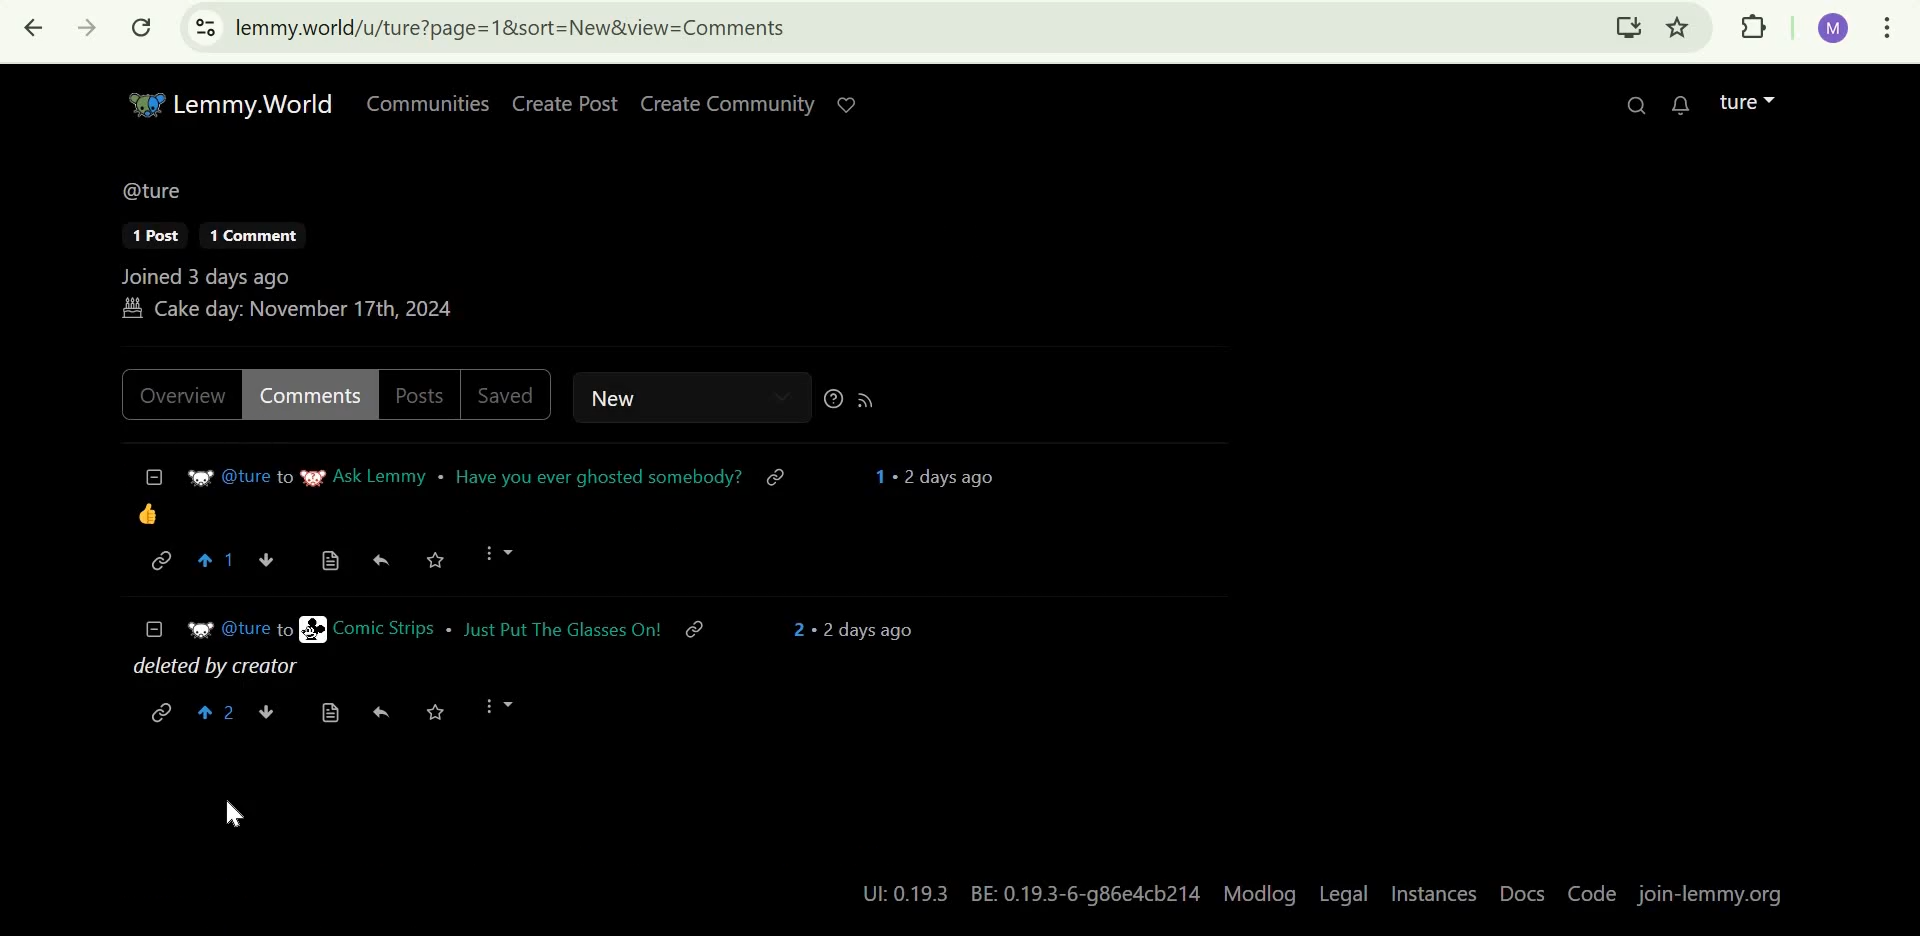 This screenshot has height=936, width=1920. I want to click on cursor, so click(233, 815).